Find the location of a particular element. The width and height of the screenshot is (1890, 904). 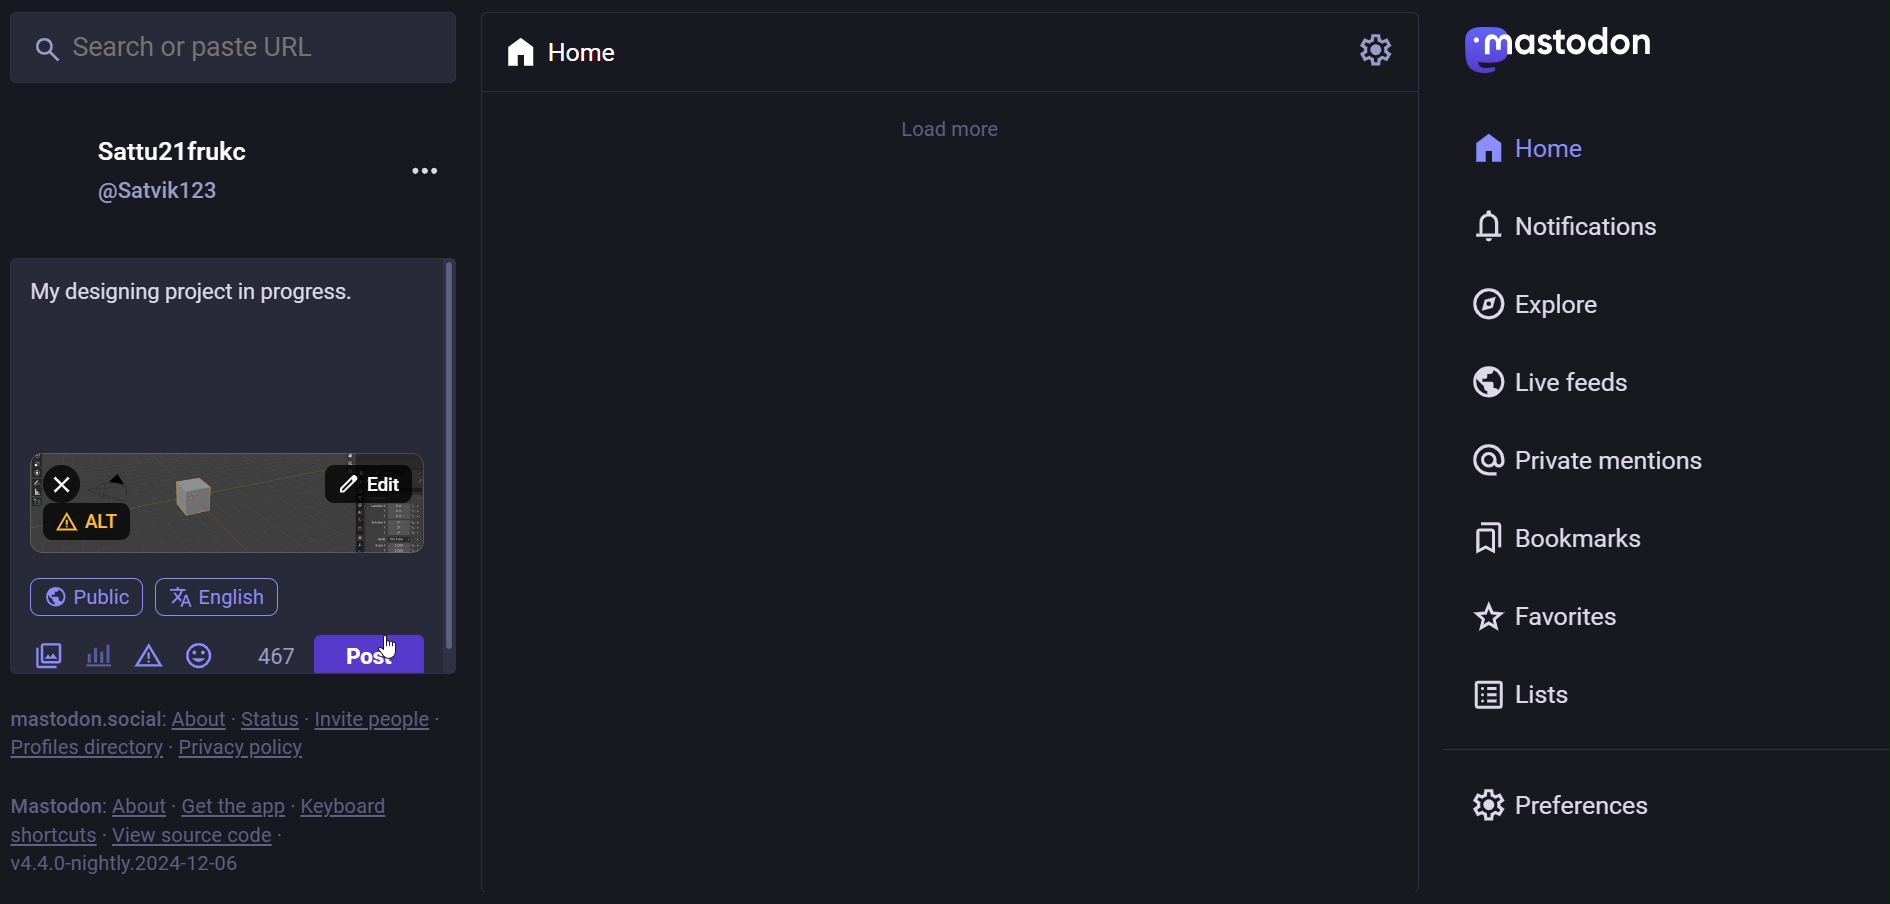

home is located at coordinates (1568, 152).